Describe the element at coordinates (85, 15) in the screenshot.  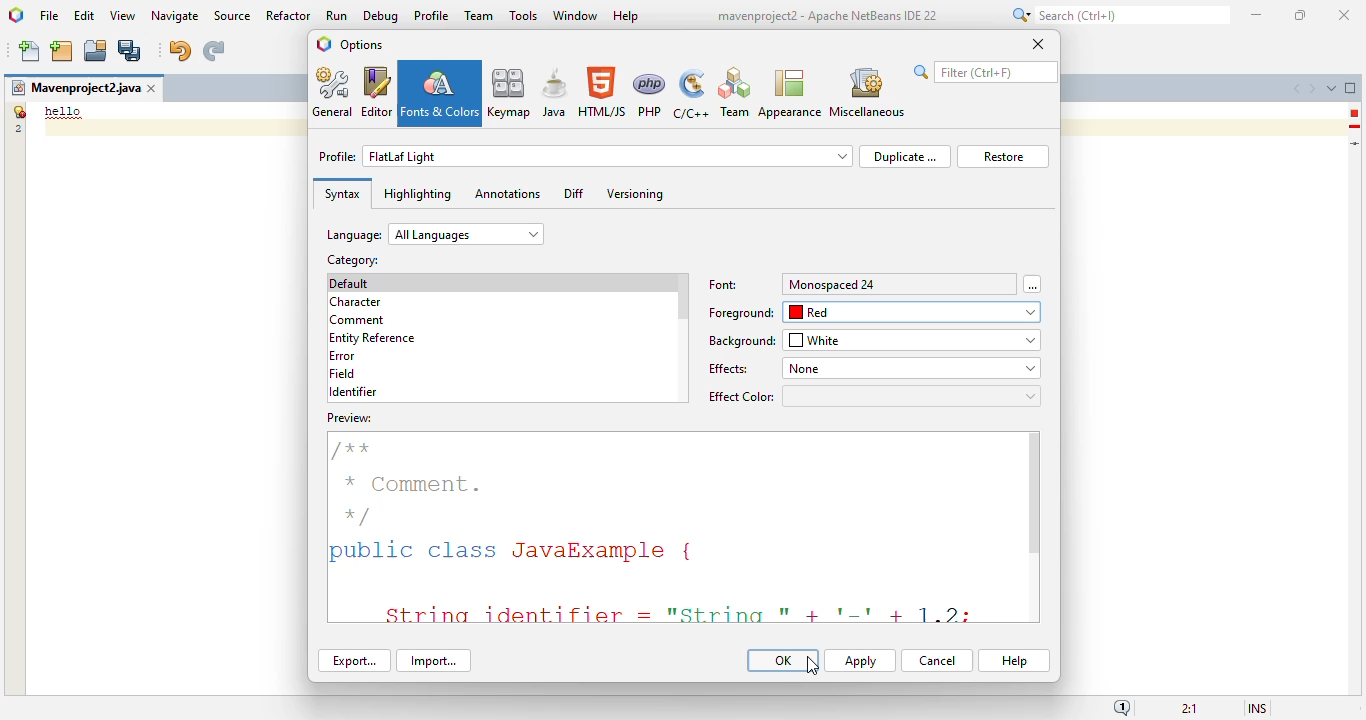
I see `edit` at that location.